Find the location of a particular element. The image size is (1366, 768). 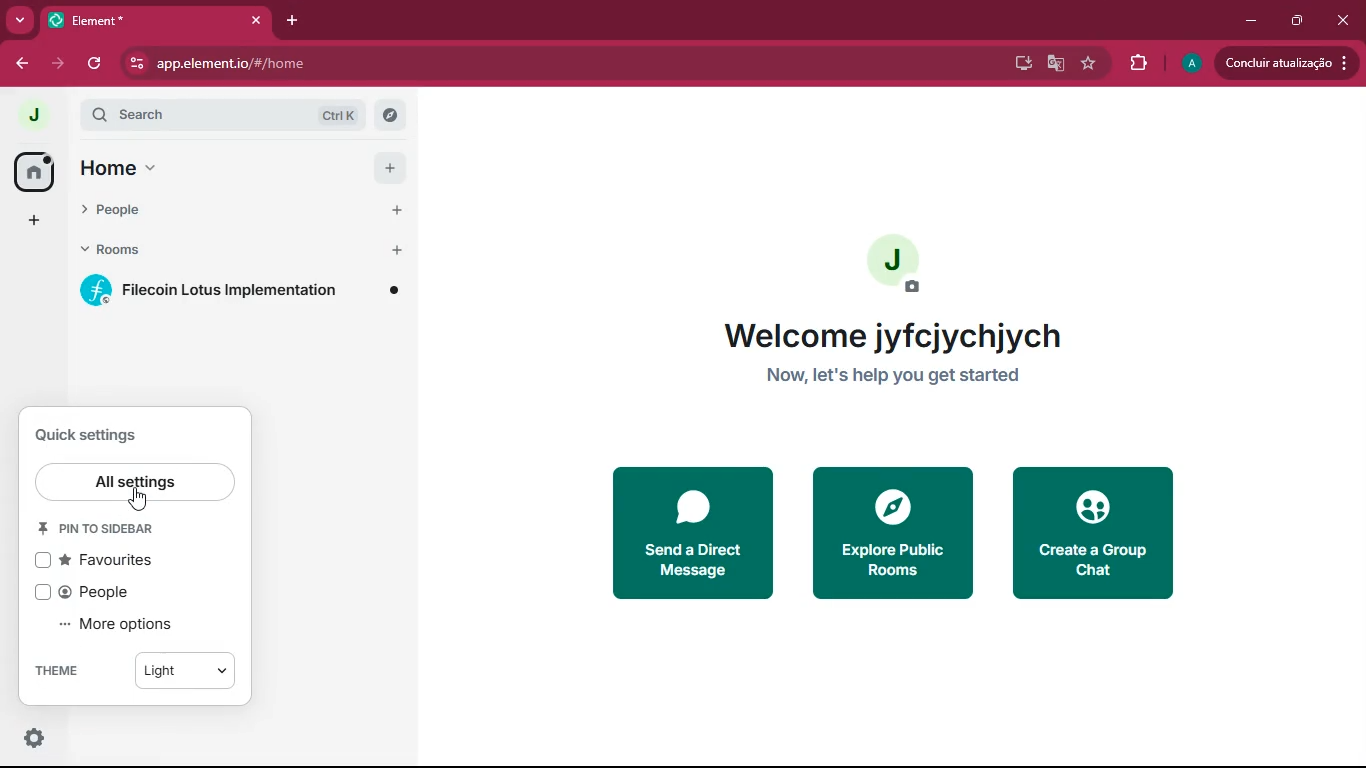

people is located at coordinates (133, 211).